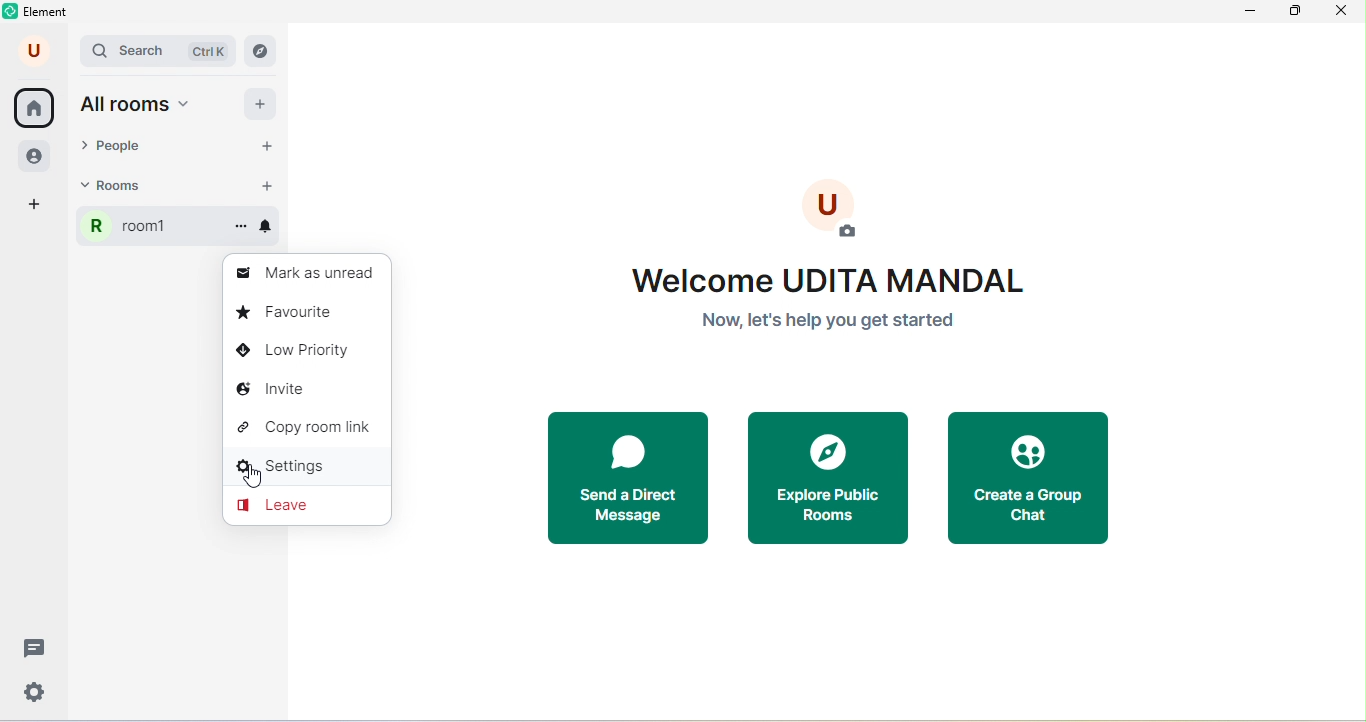 This screenshot has height=722, width=1366. What do you see at coordinates (160, 51) in the screenshot?
I see `search bar` at bounding box center [160, 51].